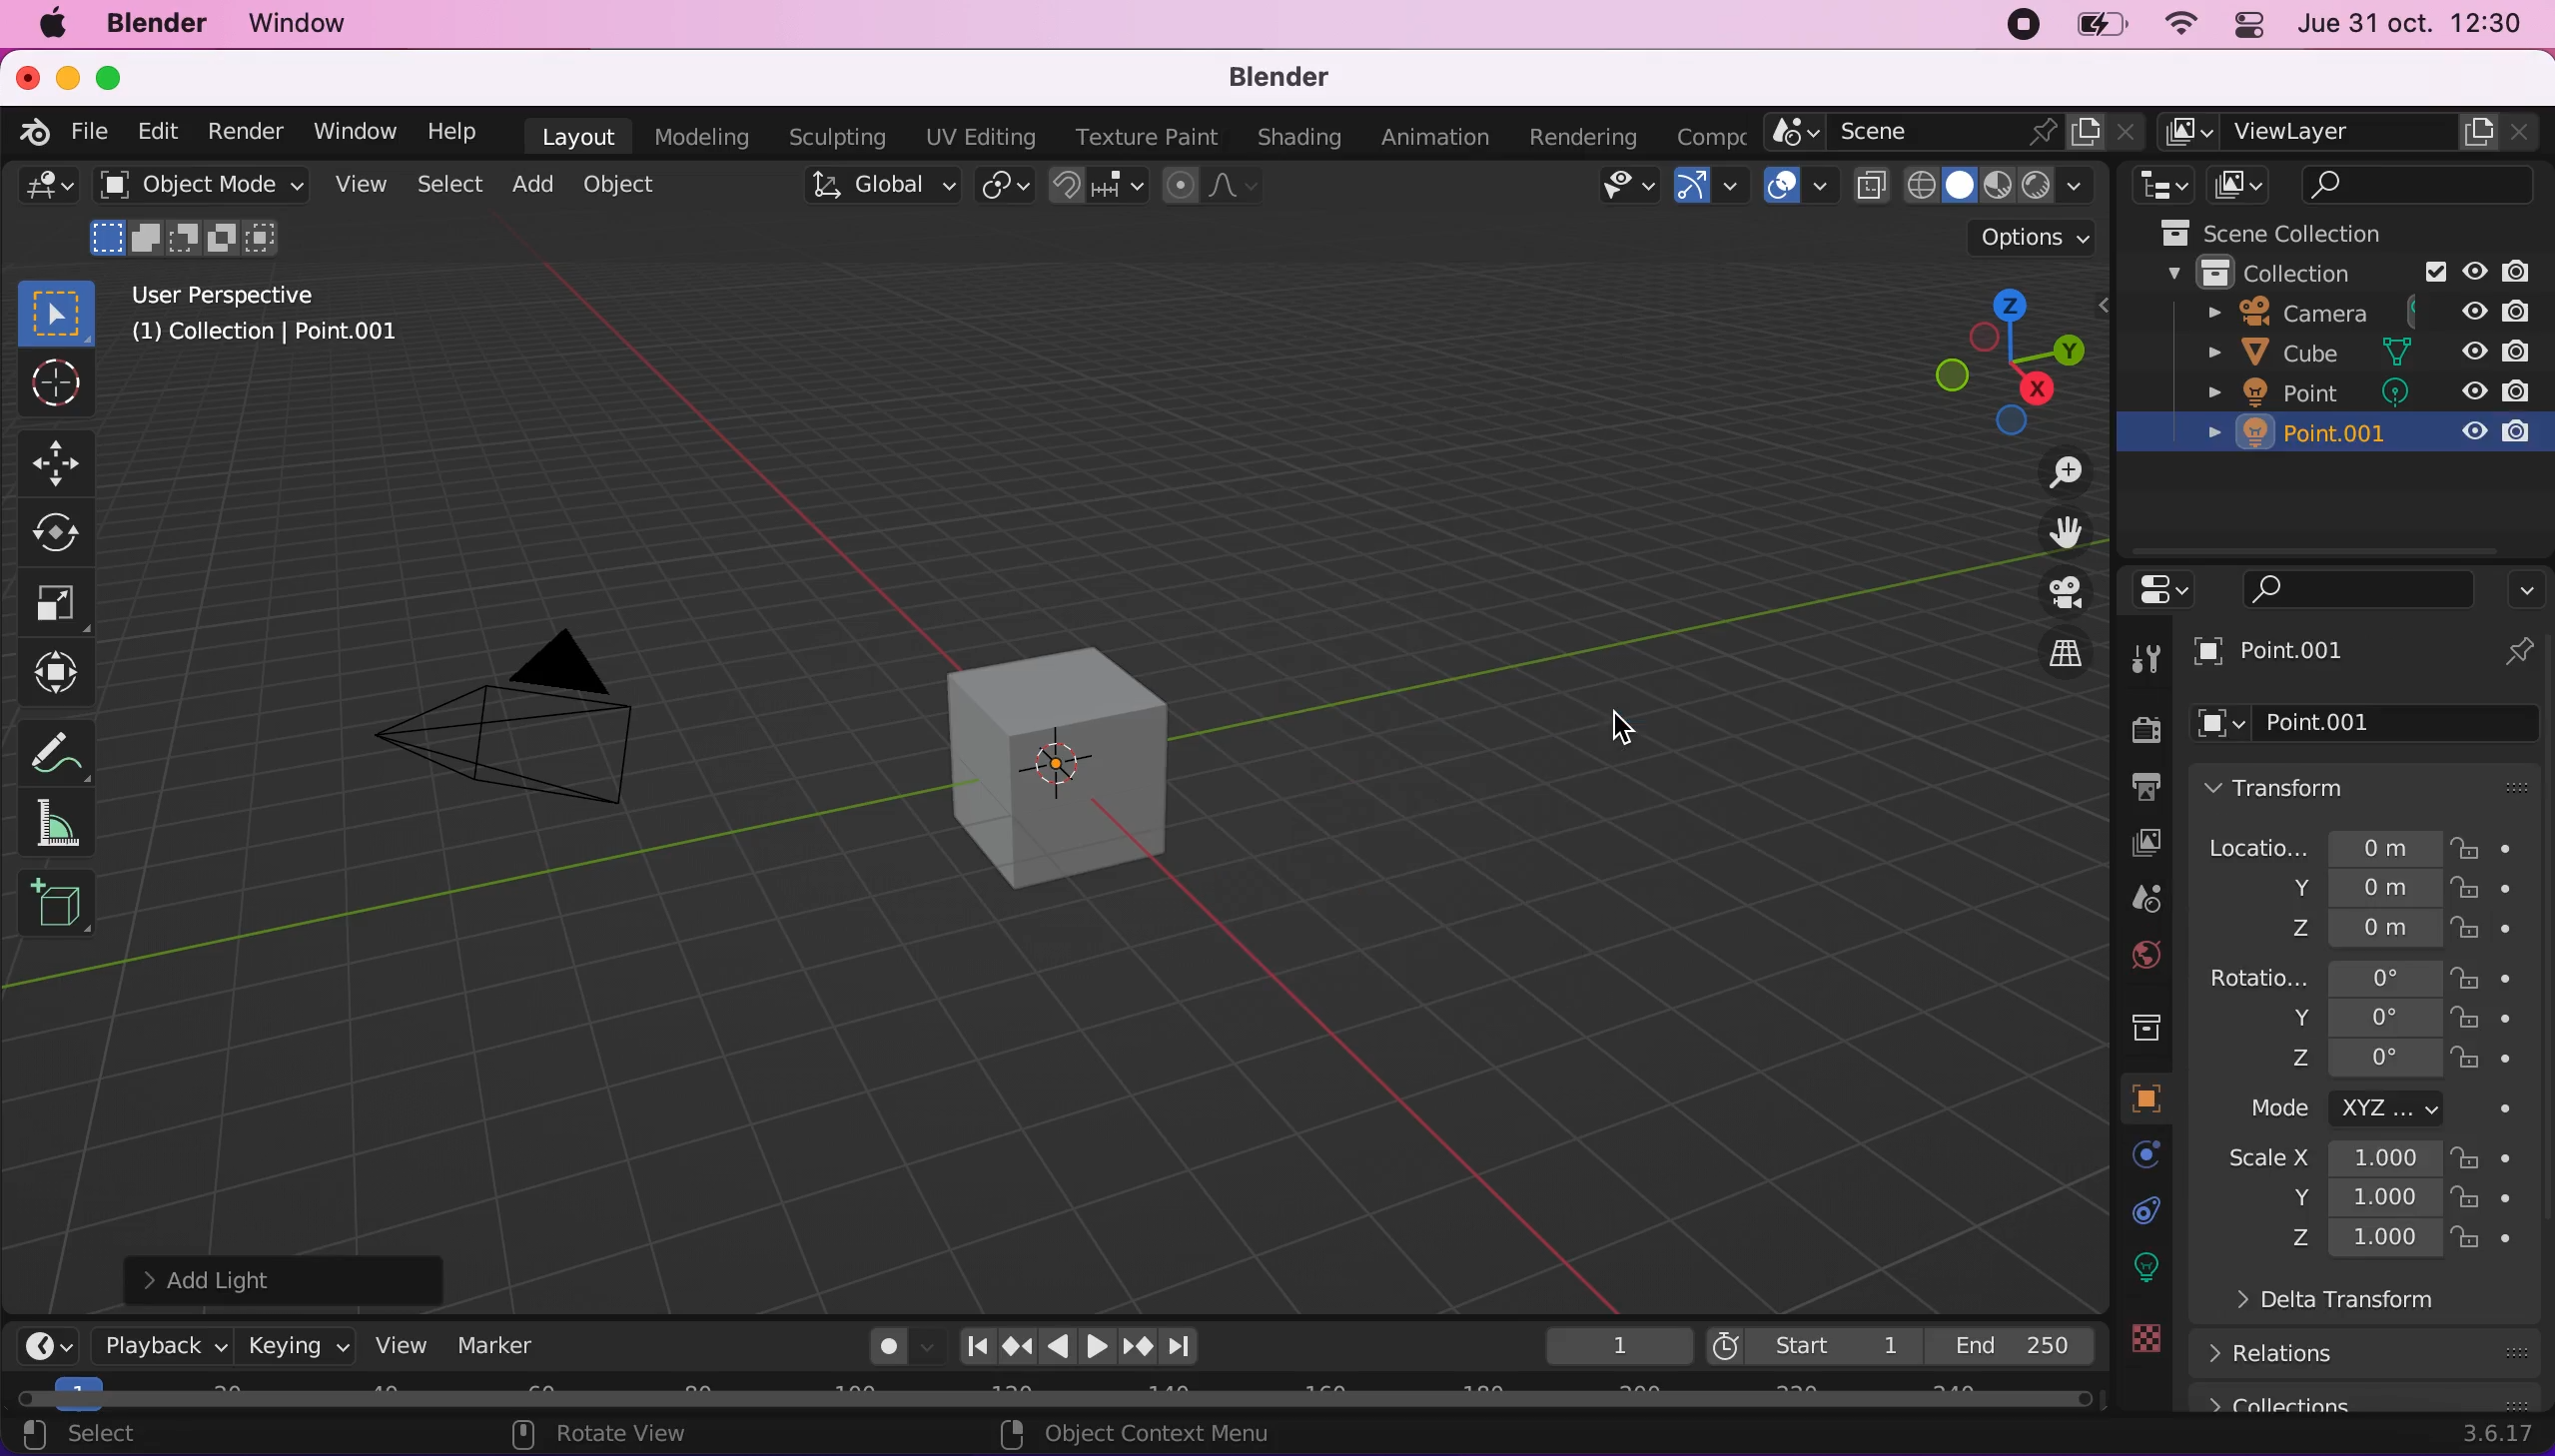  What do you see at coordinates (639, 188) in the screenshot?
I see `object` at bounding box center [639, 188].